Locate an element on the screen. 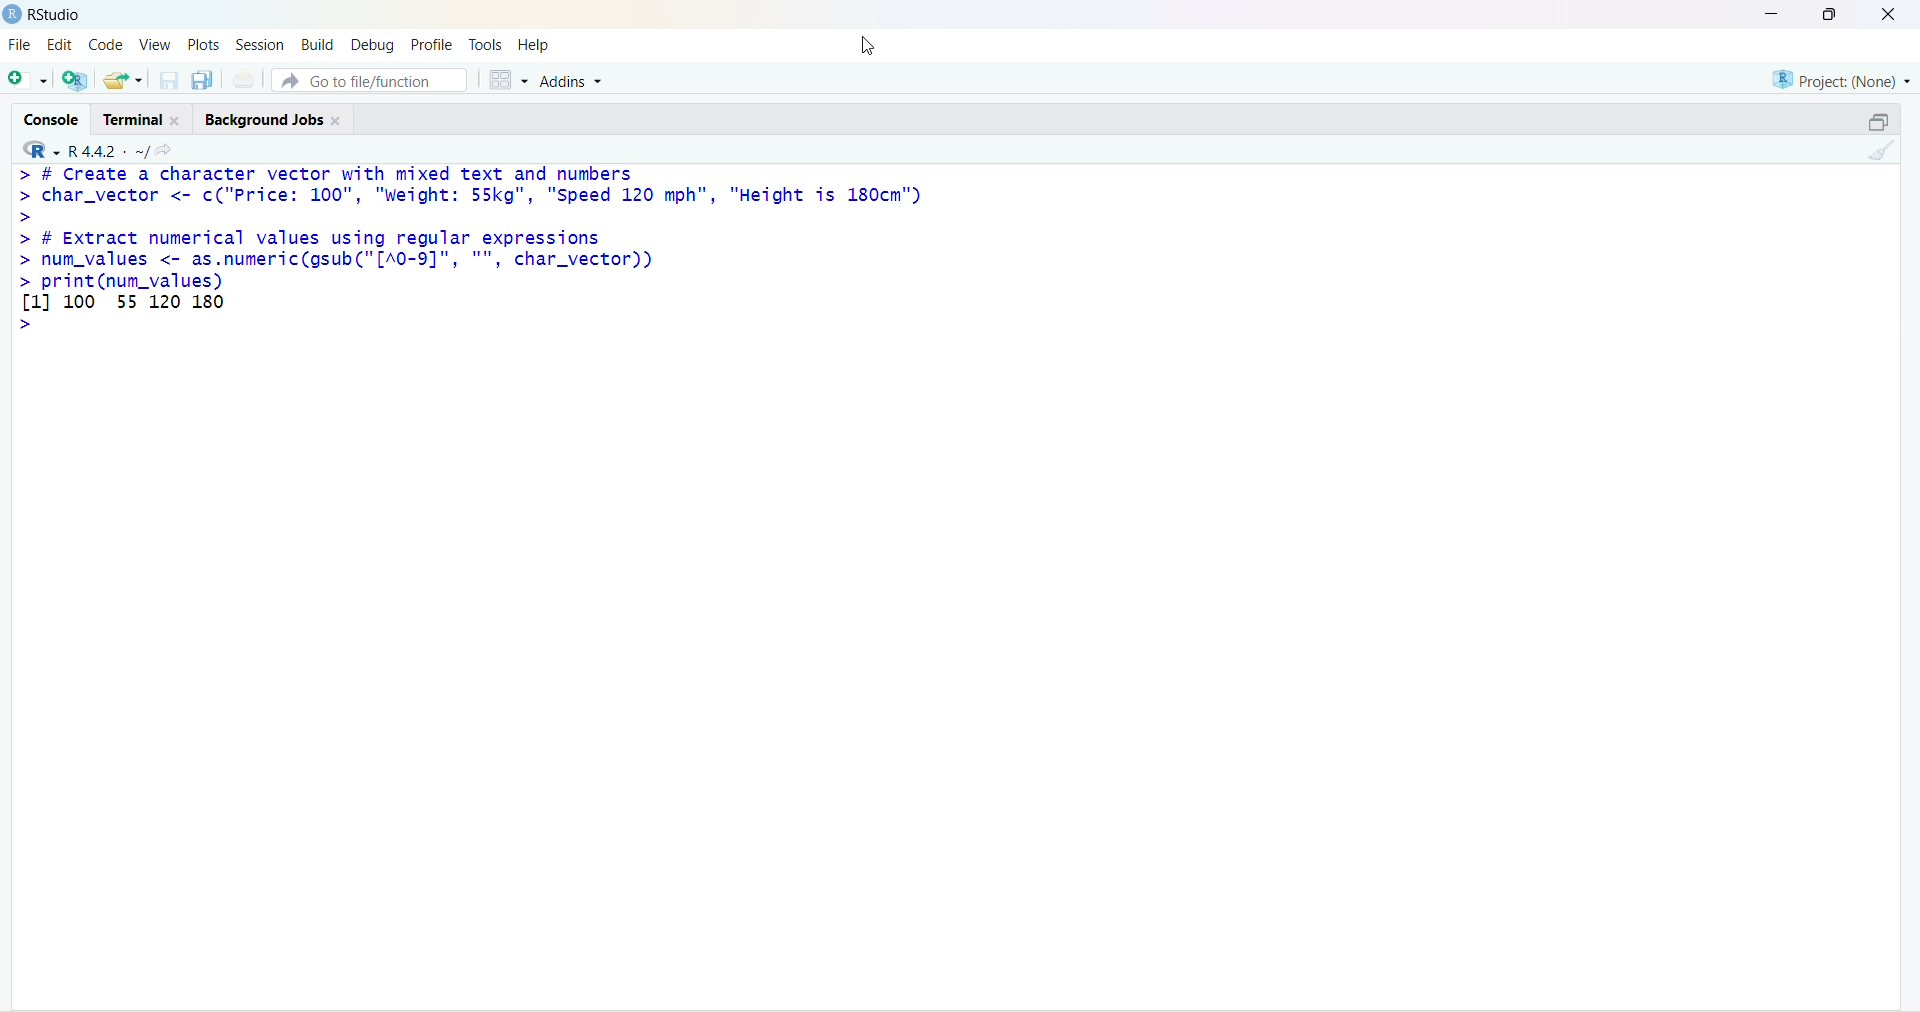 The width and height of the screenshot is (1920, 1012). session is located at coordinates (261, 46).